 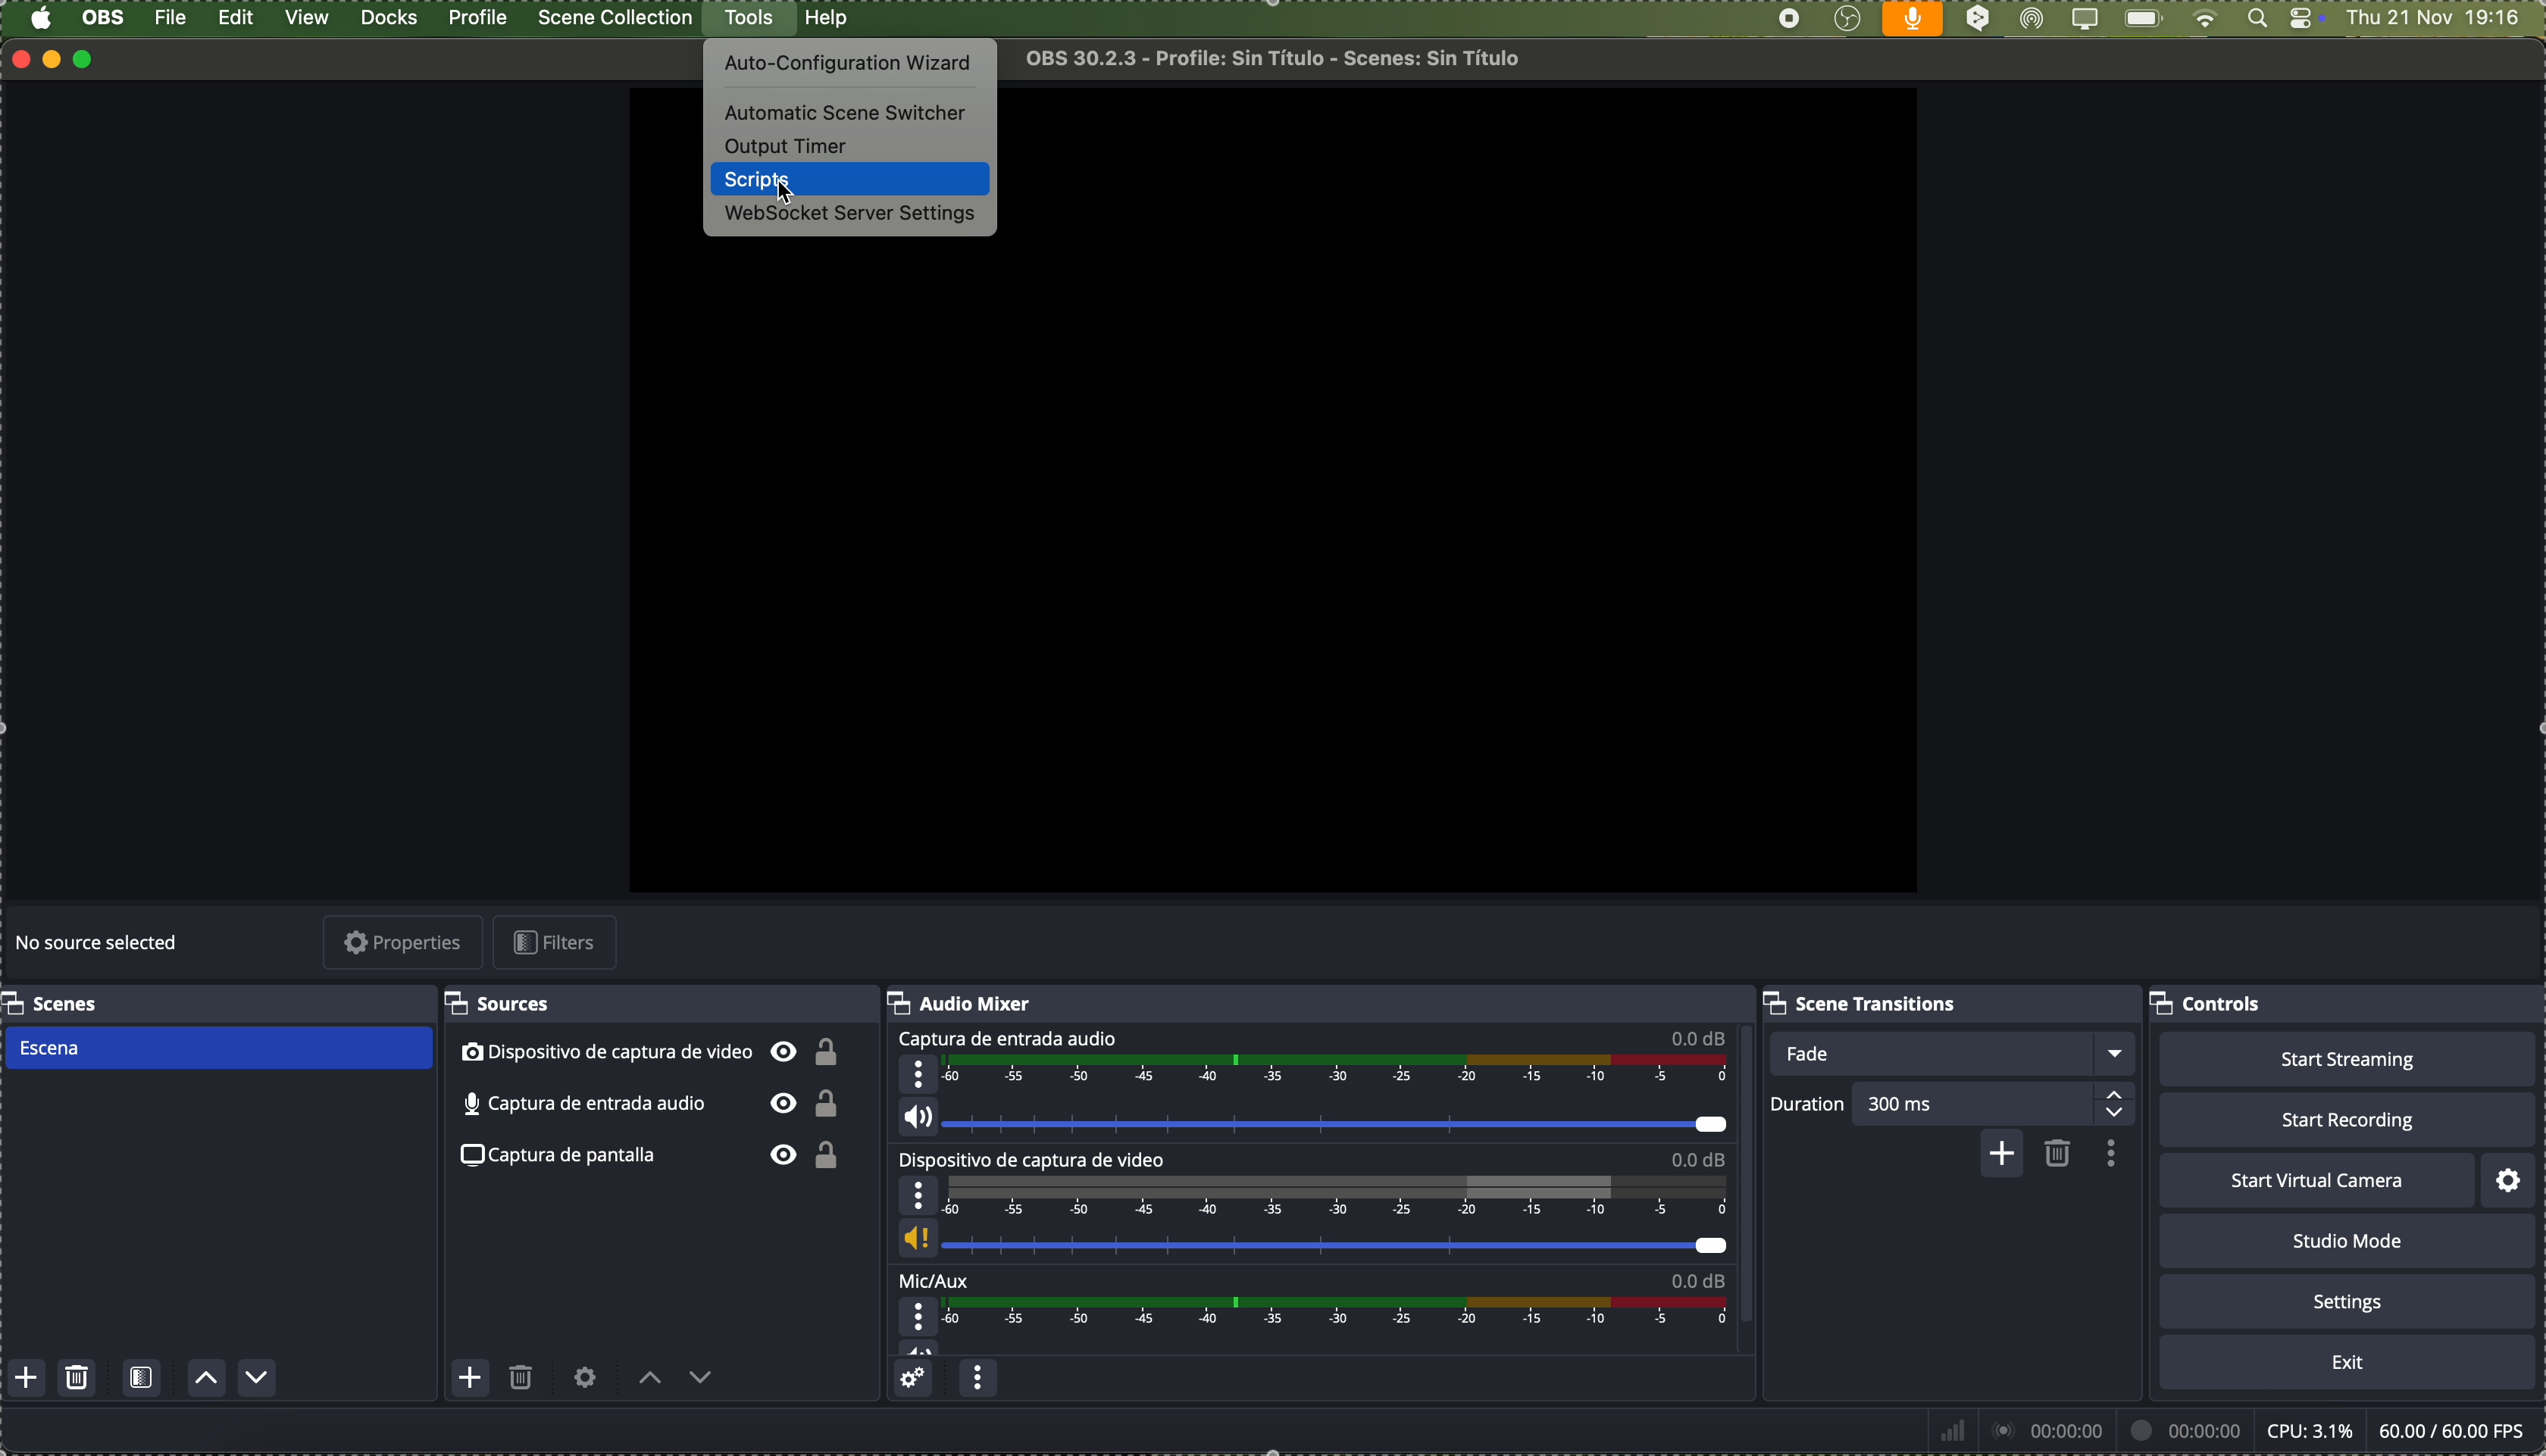 What do you see at coordinates (1263, 559) in the screenshot?
I see `workspace` at bounding box center [1263, 559].